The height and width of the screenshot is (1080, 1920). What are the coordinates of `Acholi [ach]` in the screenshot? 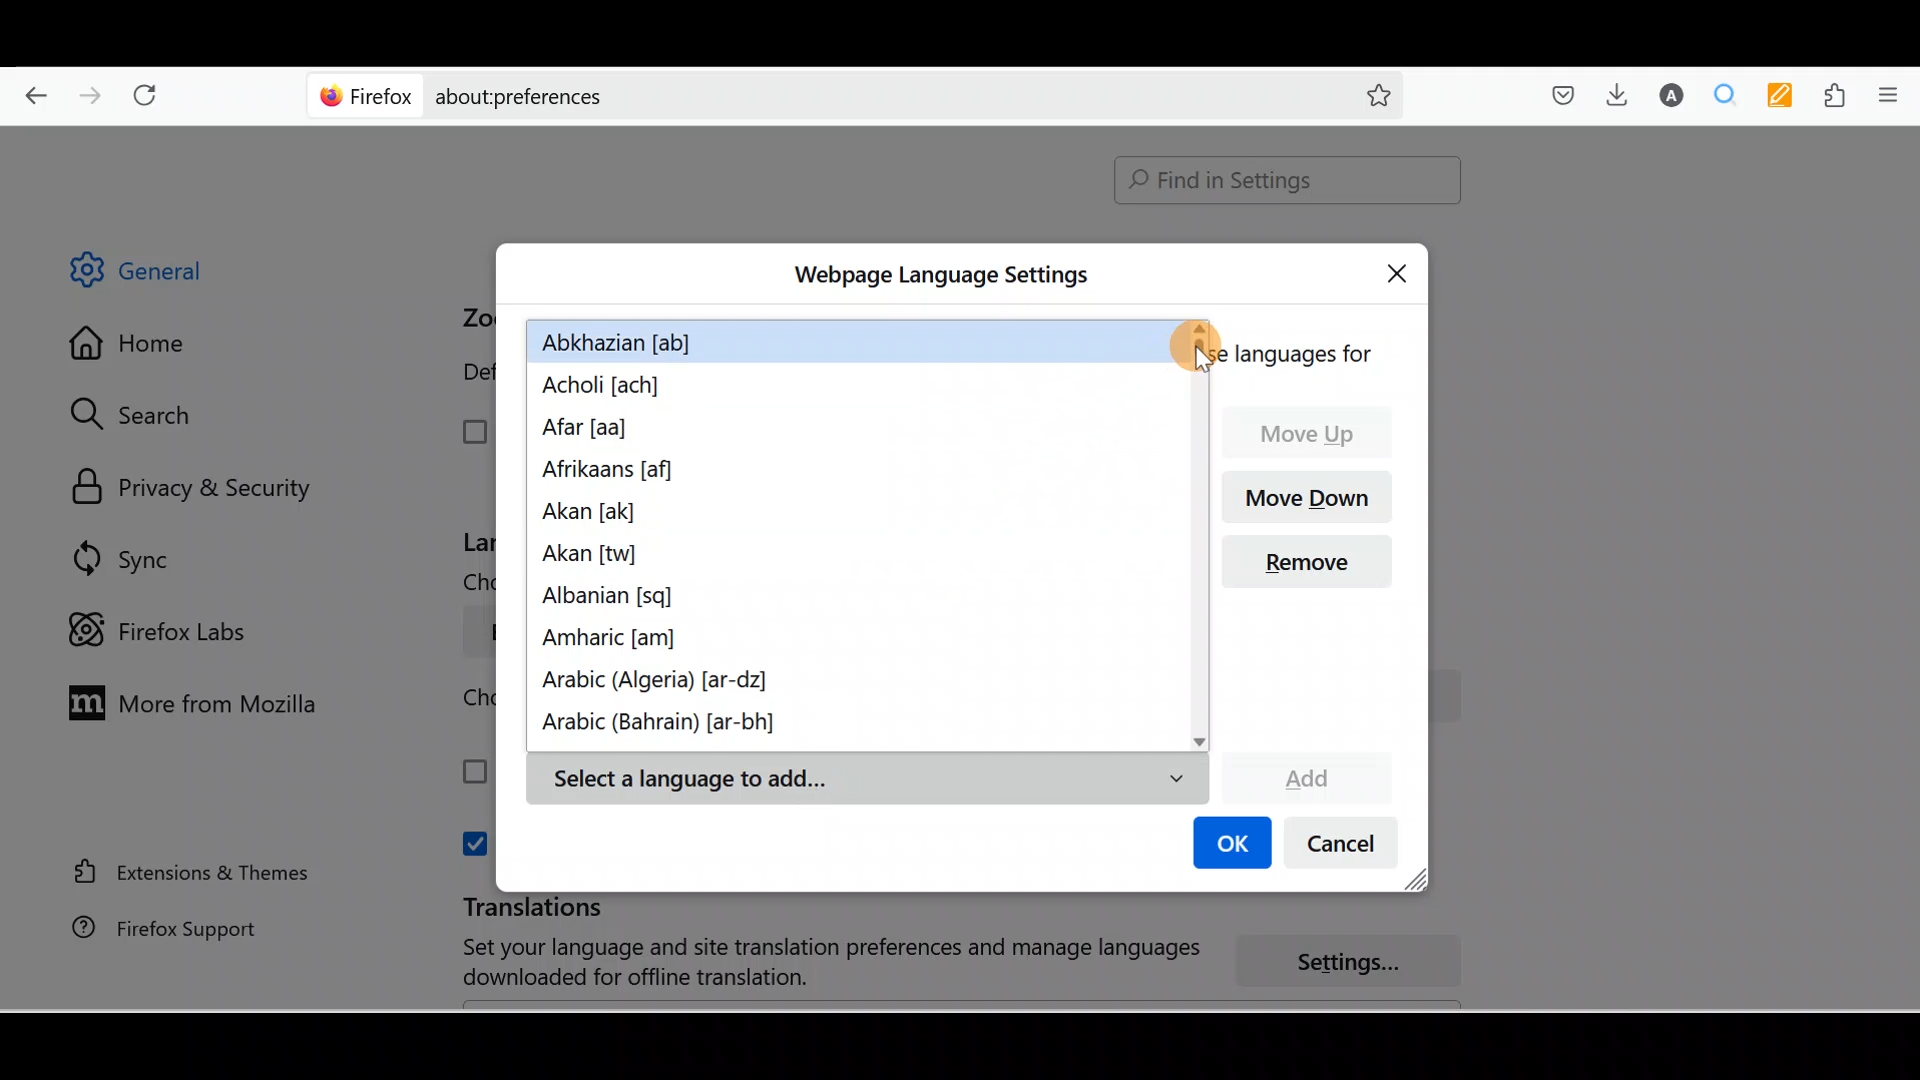 It's located at (607, 387).